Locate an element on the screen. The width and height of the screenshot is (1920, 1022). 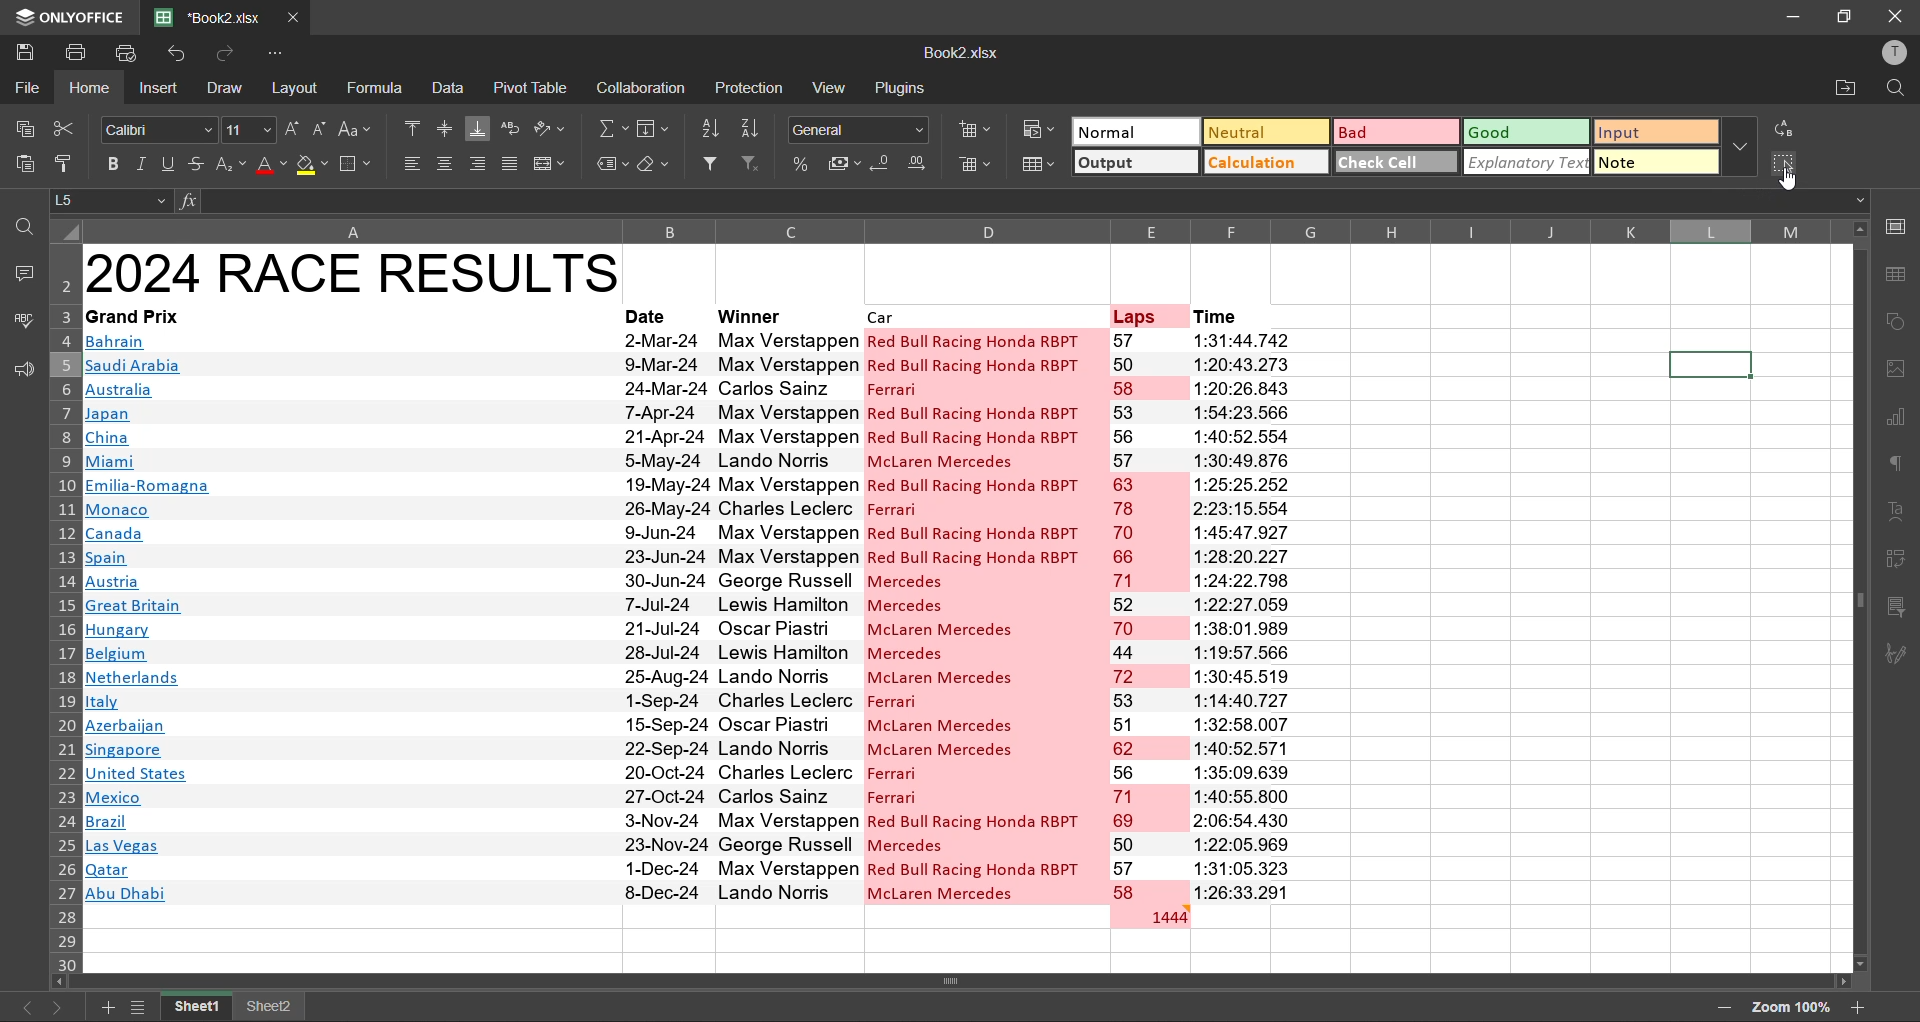
neutral is located at coordinates (1269, 133).